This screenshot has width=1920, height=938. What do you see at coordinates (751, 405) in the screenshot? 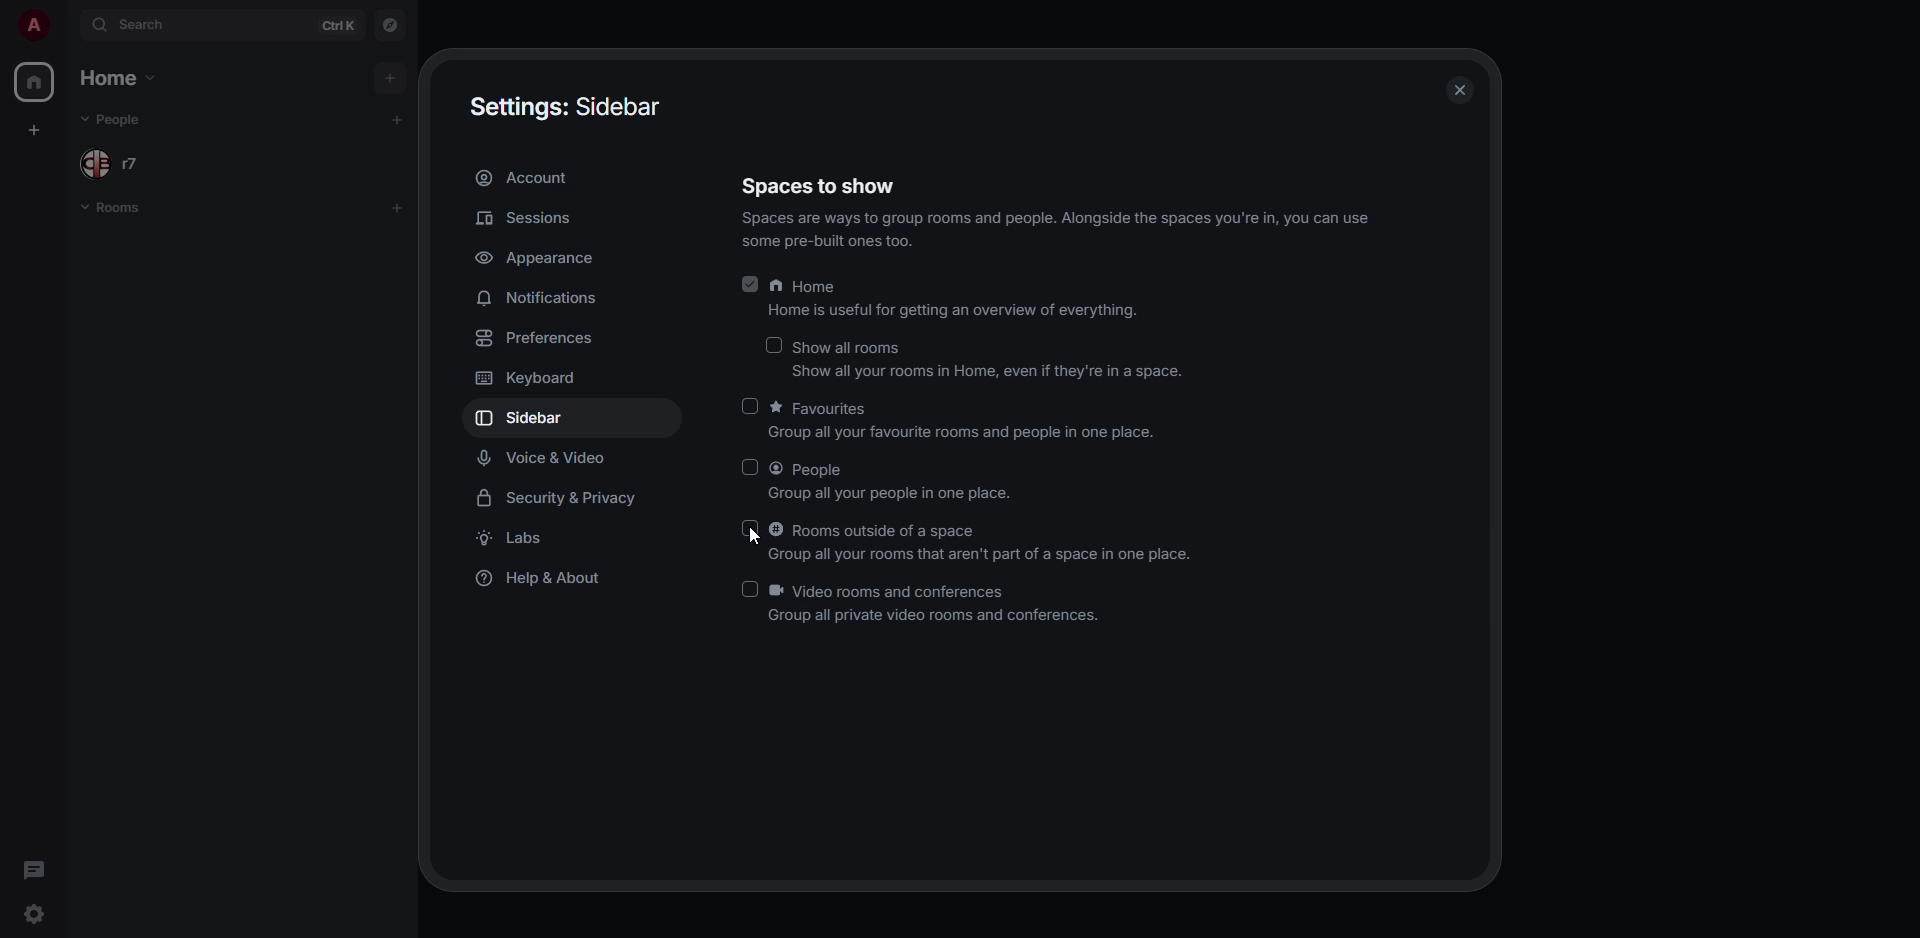
I see `click to enable` at bounding box center [751, 405].